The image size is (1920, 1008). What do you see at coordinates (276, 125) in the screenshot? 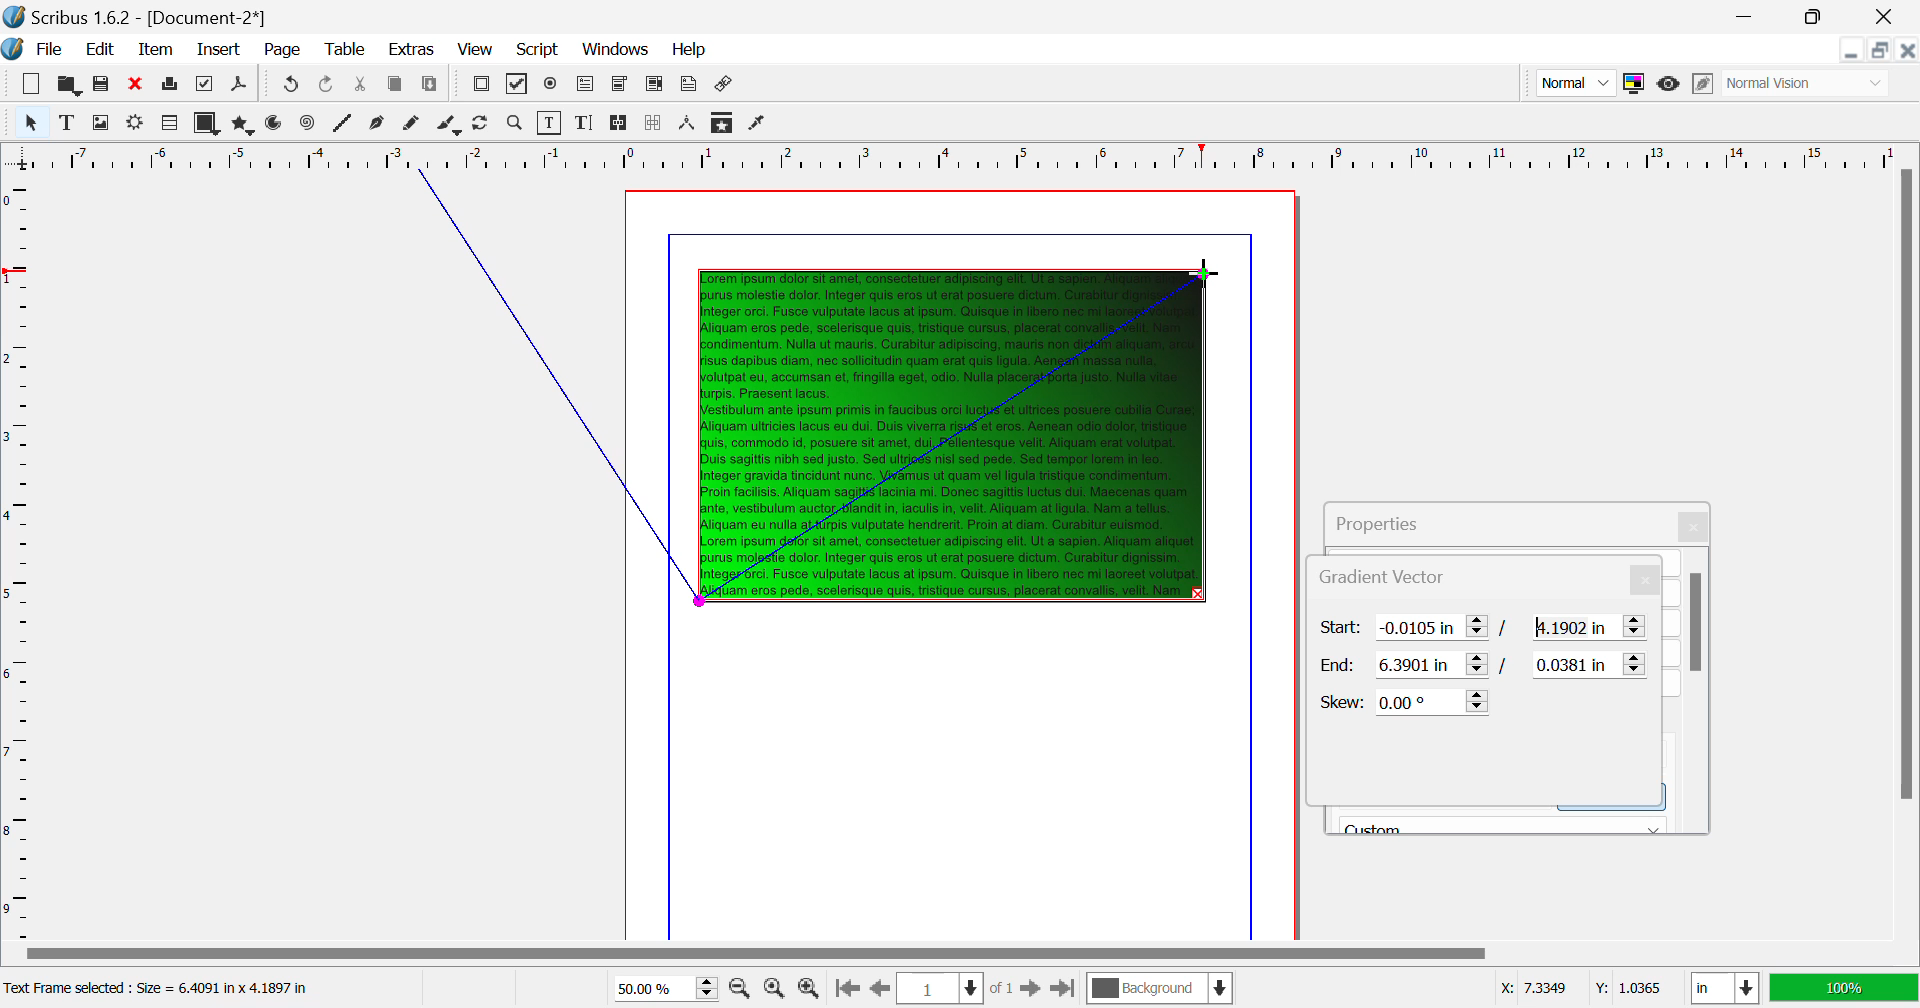
I see `Arcs` at bounding box center [276, 125].